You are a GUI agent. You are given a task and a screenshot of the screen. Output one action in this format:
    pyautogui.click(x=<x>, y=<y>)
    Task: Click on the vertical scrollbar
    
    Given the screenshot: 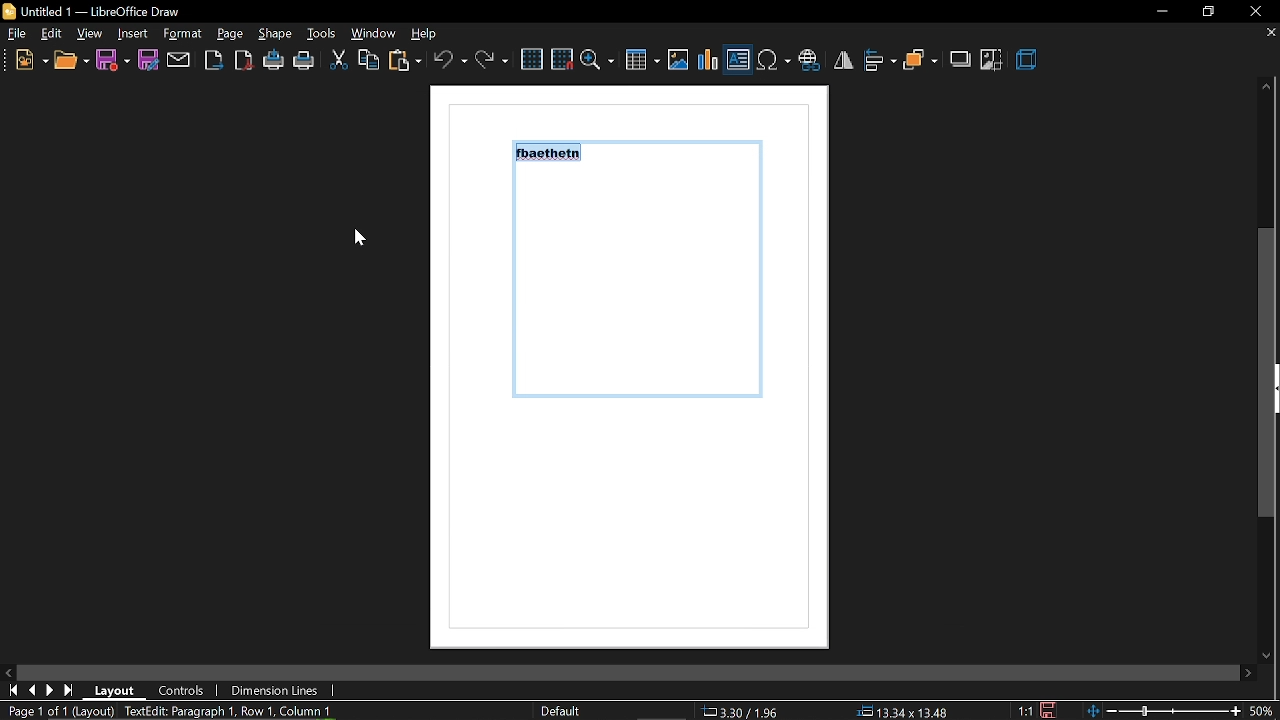 What is the action you would take?
    pyautogui.click(x=1267, y=375)
    